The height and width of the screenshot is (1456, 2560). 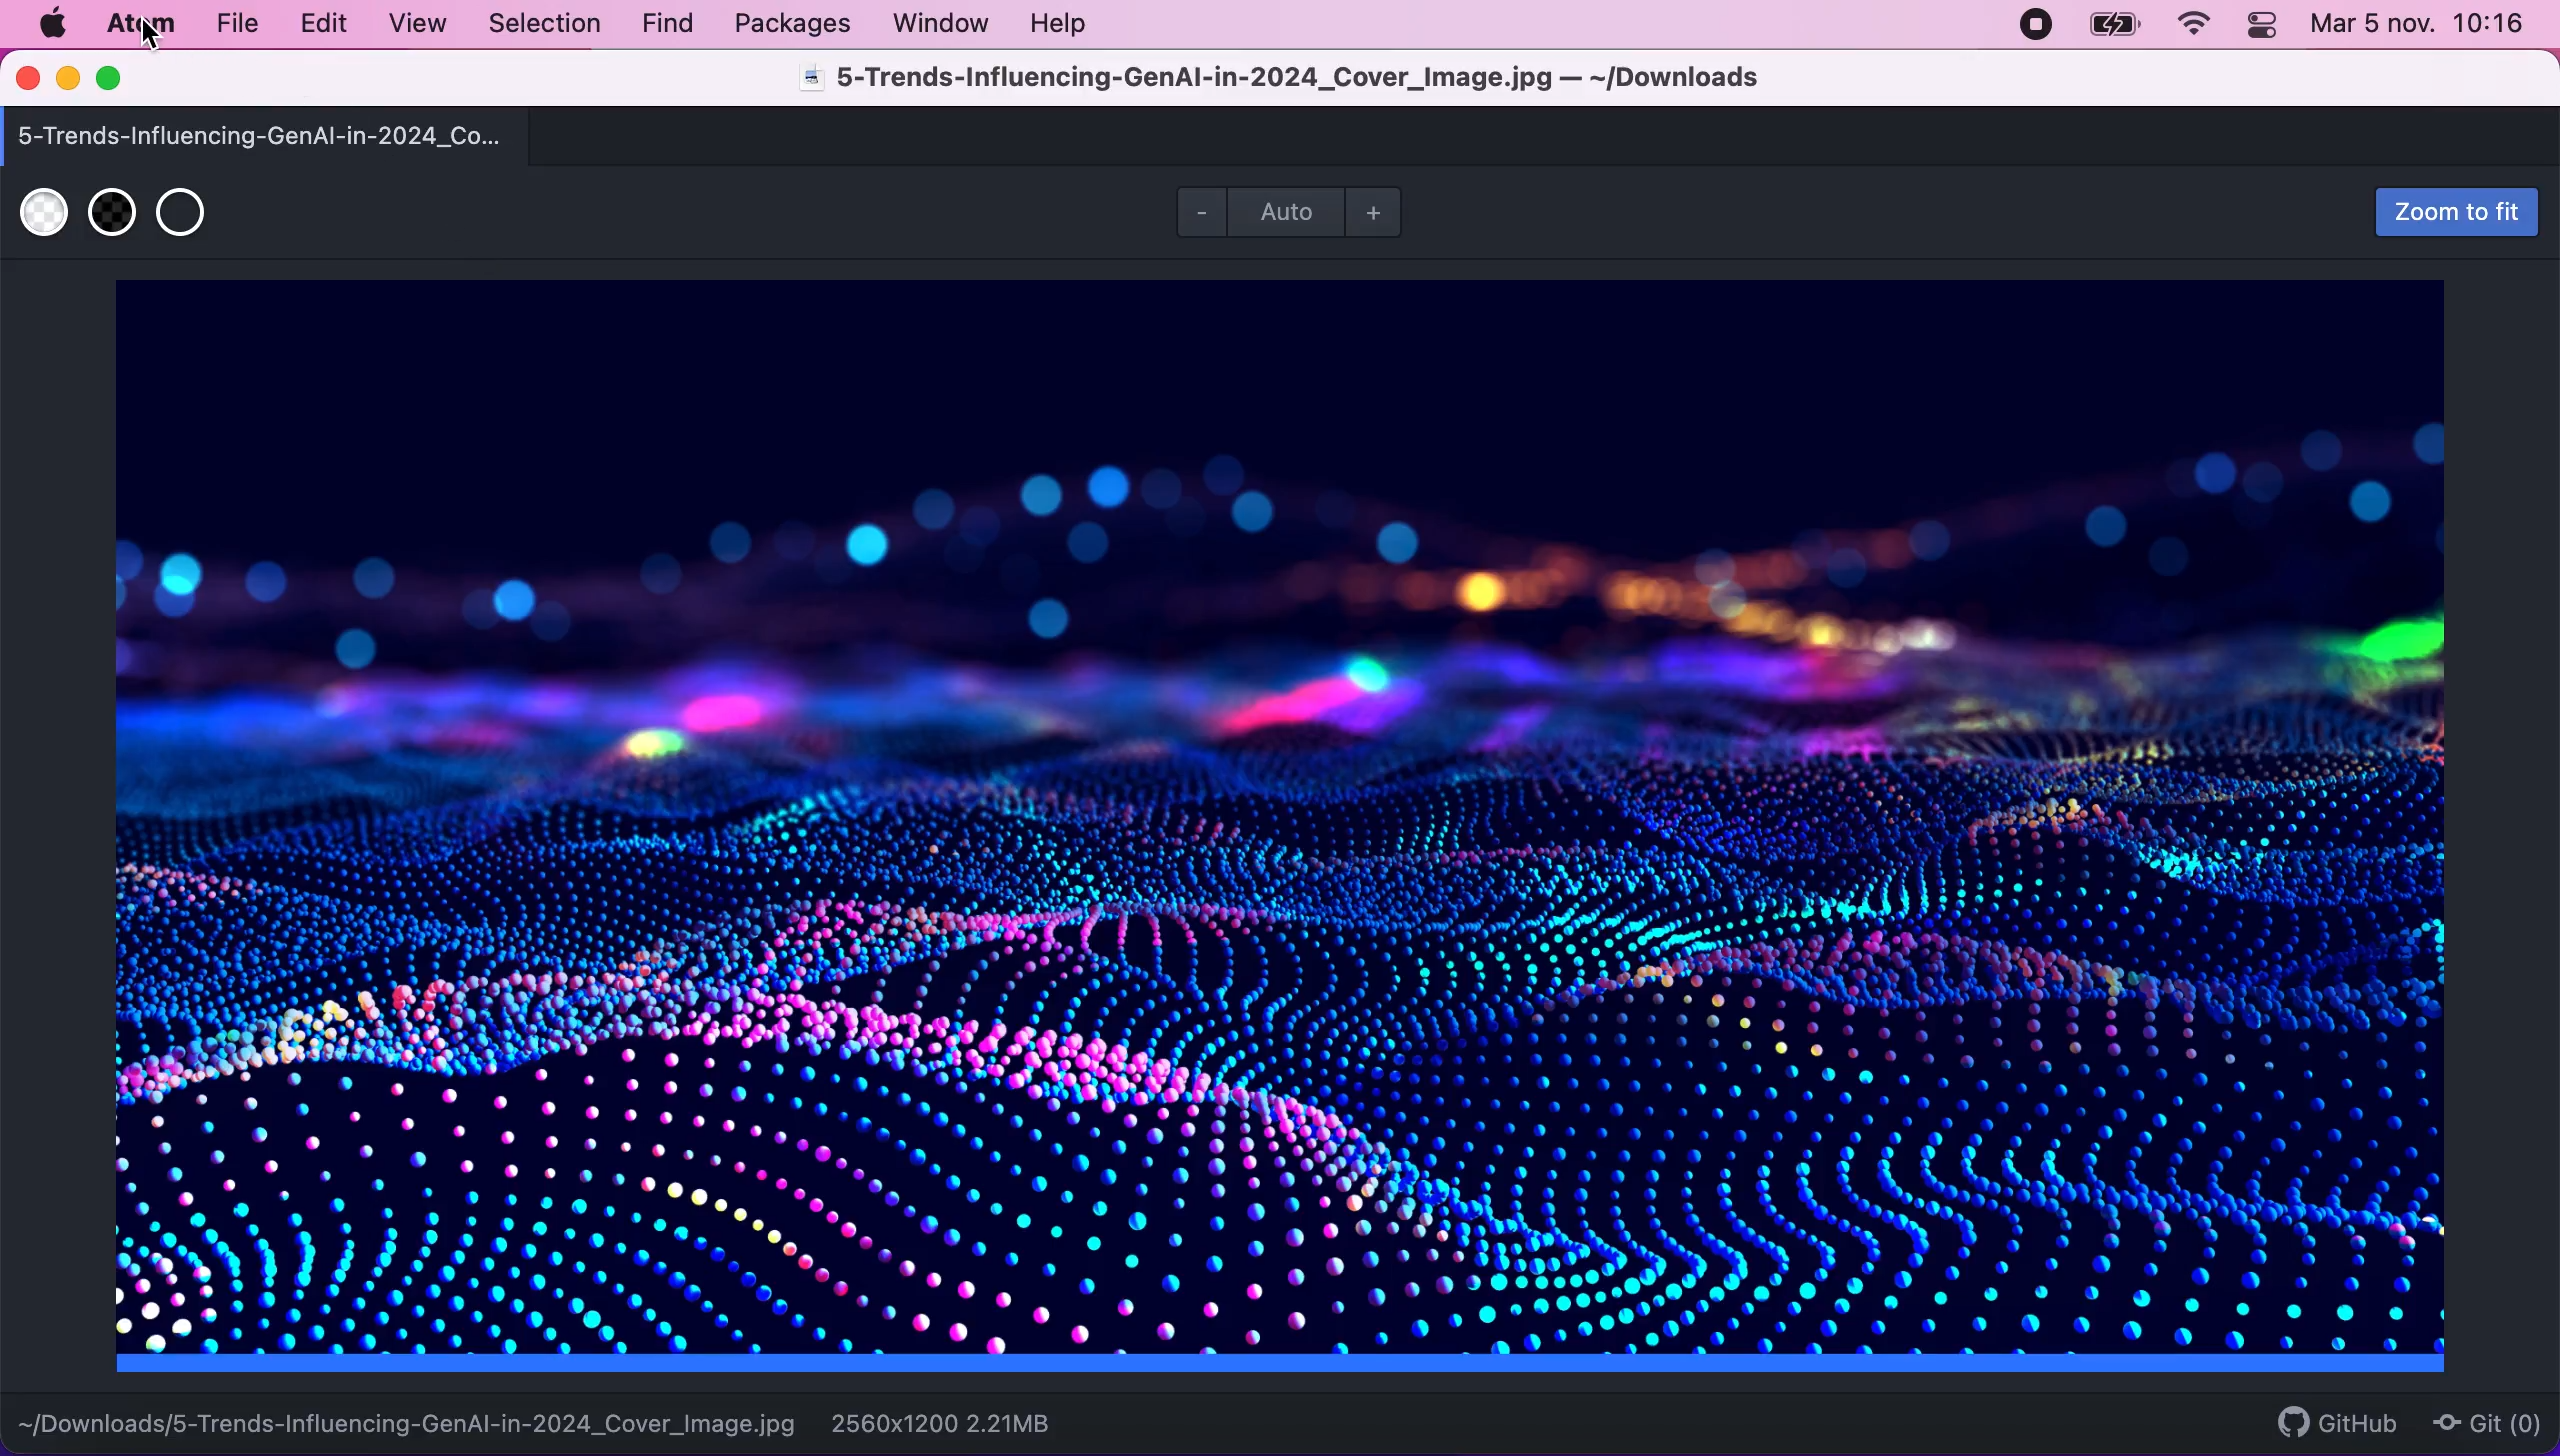 What do you see at coordinates (2422, 29) in the screenshot?
I see `time and date` at bounding box center [2422, 29].